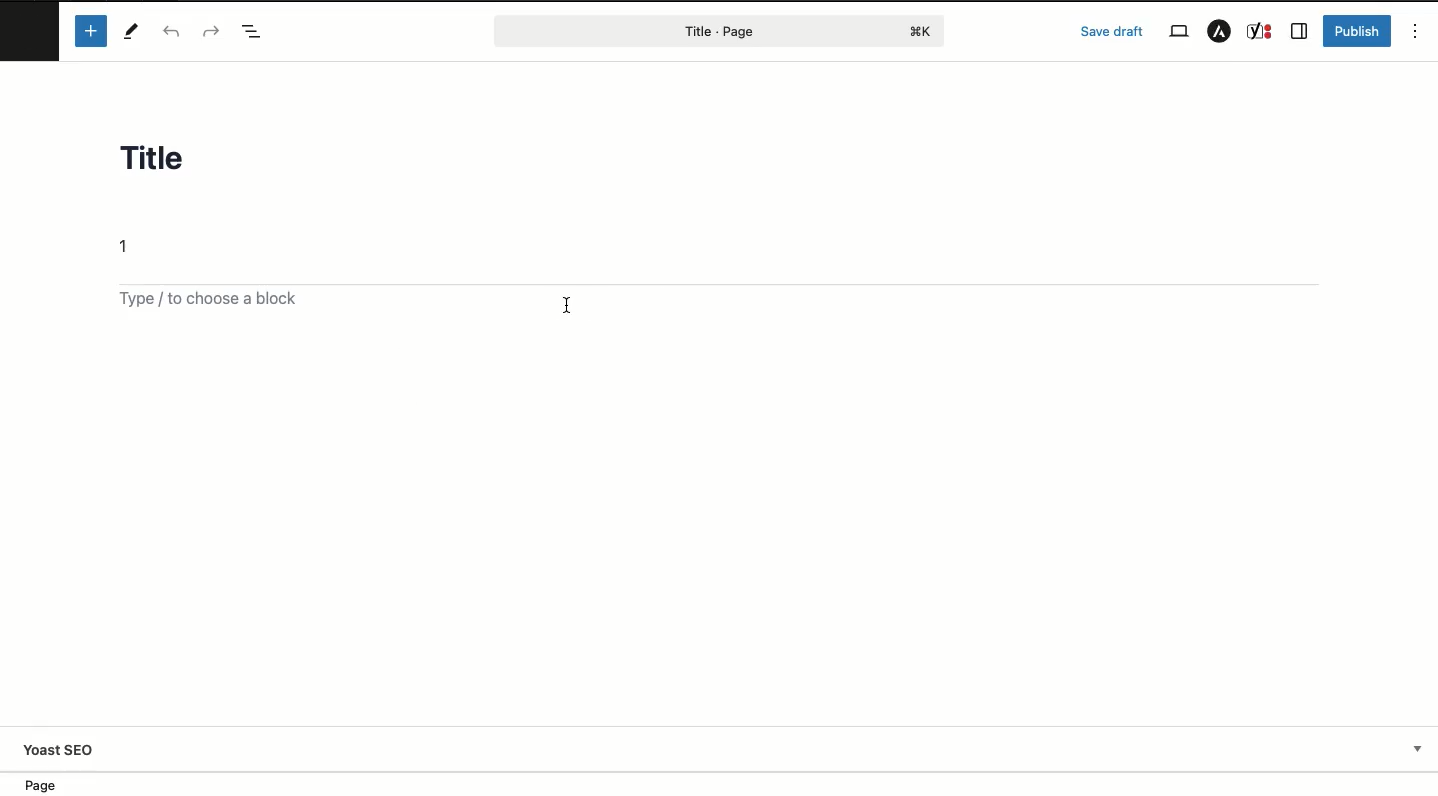  What do you see at coordinates (1299, 32) in the screenshot?
I see `Sidebar` at bounding box center [1299, 32].